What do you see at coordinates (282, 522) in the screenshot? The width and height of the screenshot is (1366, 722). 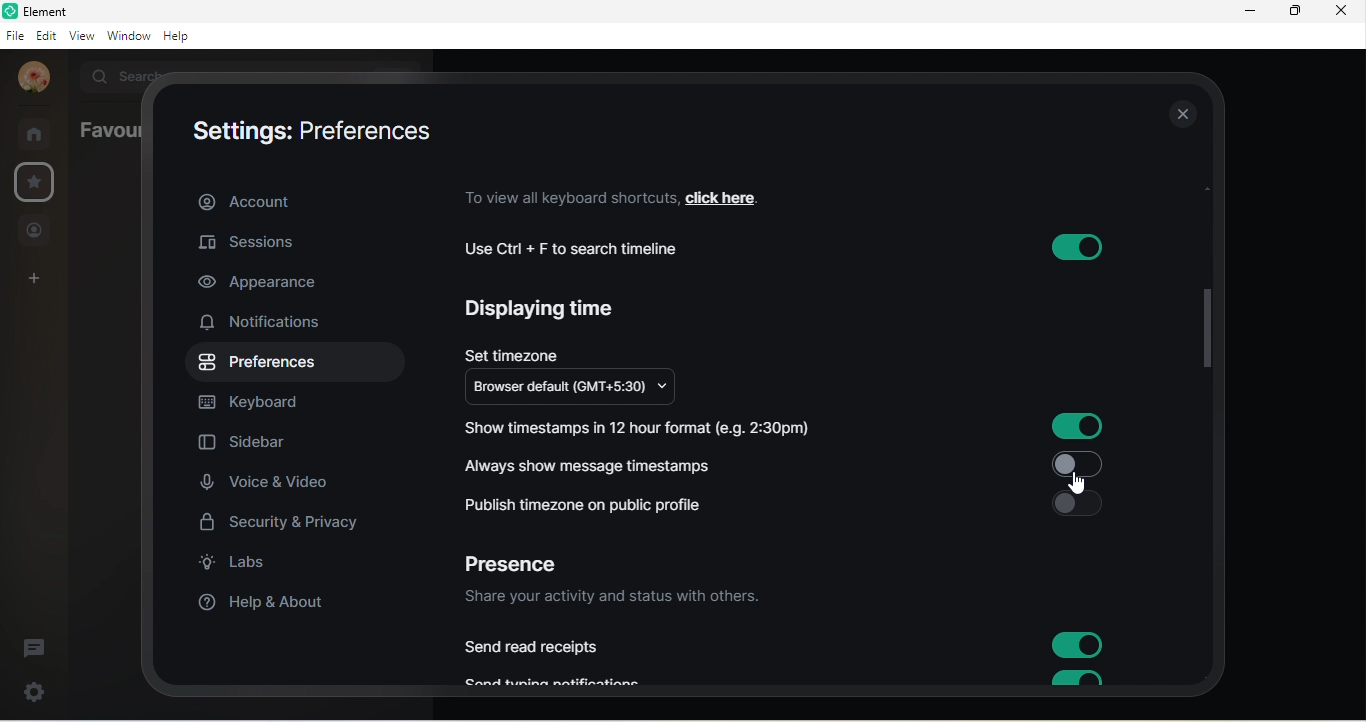 I see `security and privacy` at bounding box center [282, 522].